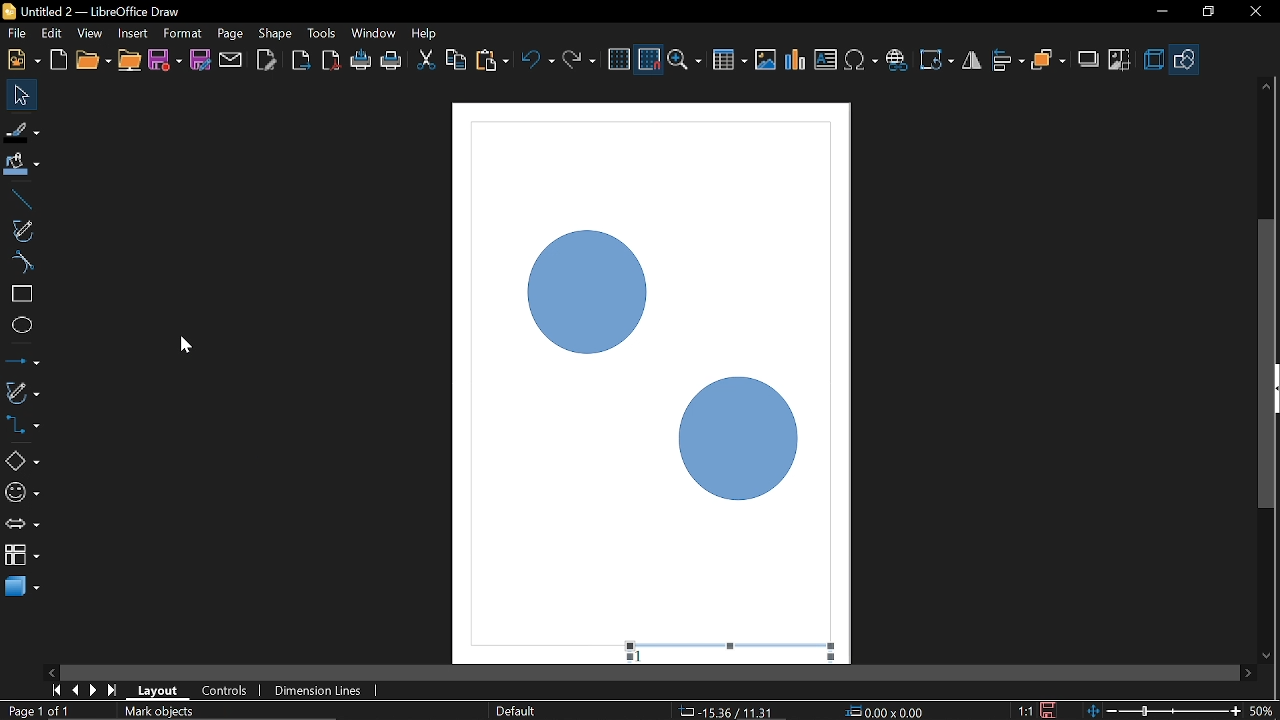  What do you see at coordinates (539, 62) in the screenshot?
I see `Undo` at bounding box center [539, 62].